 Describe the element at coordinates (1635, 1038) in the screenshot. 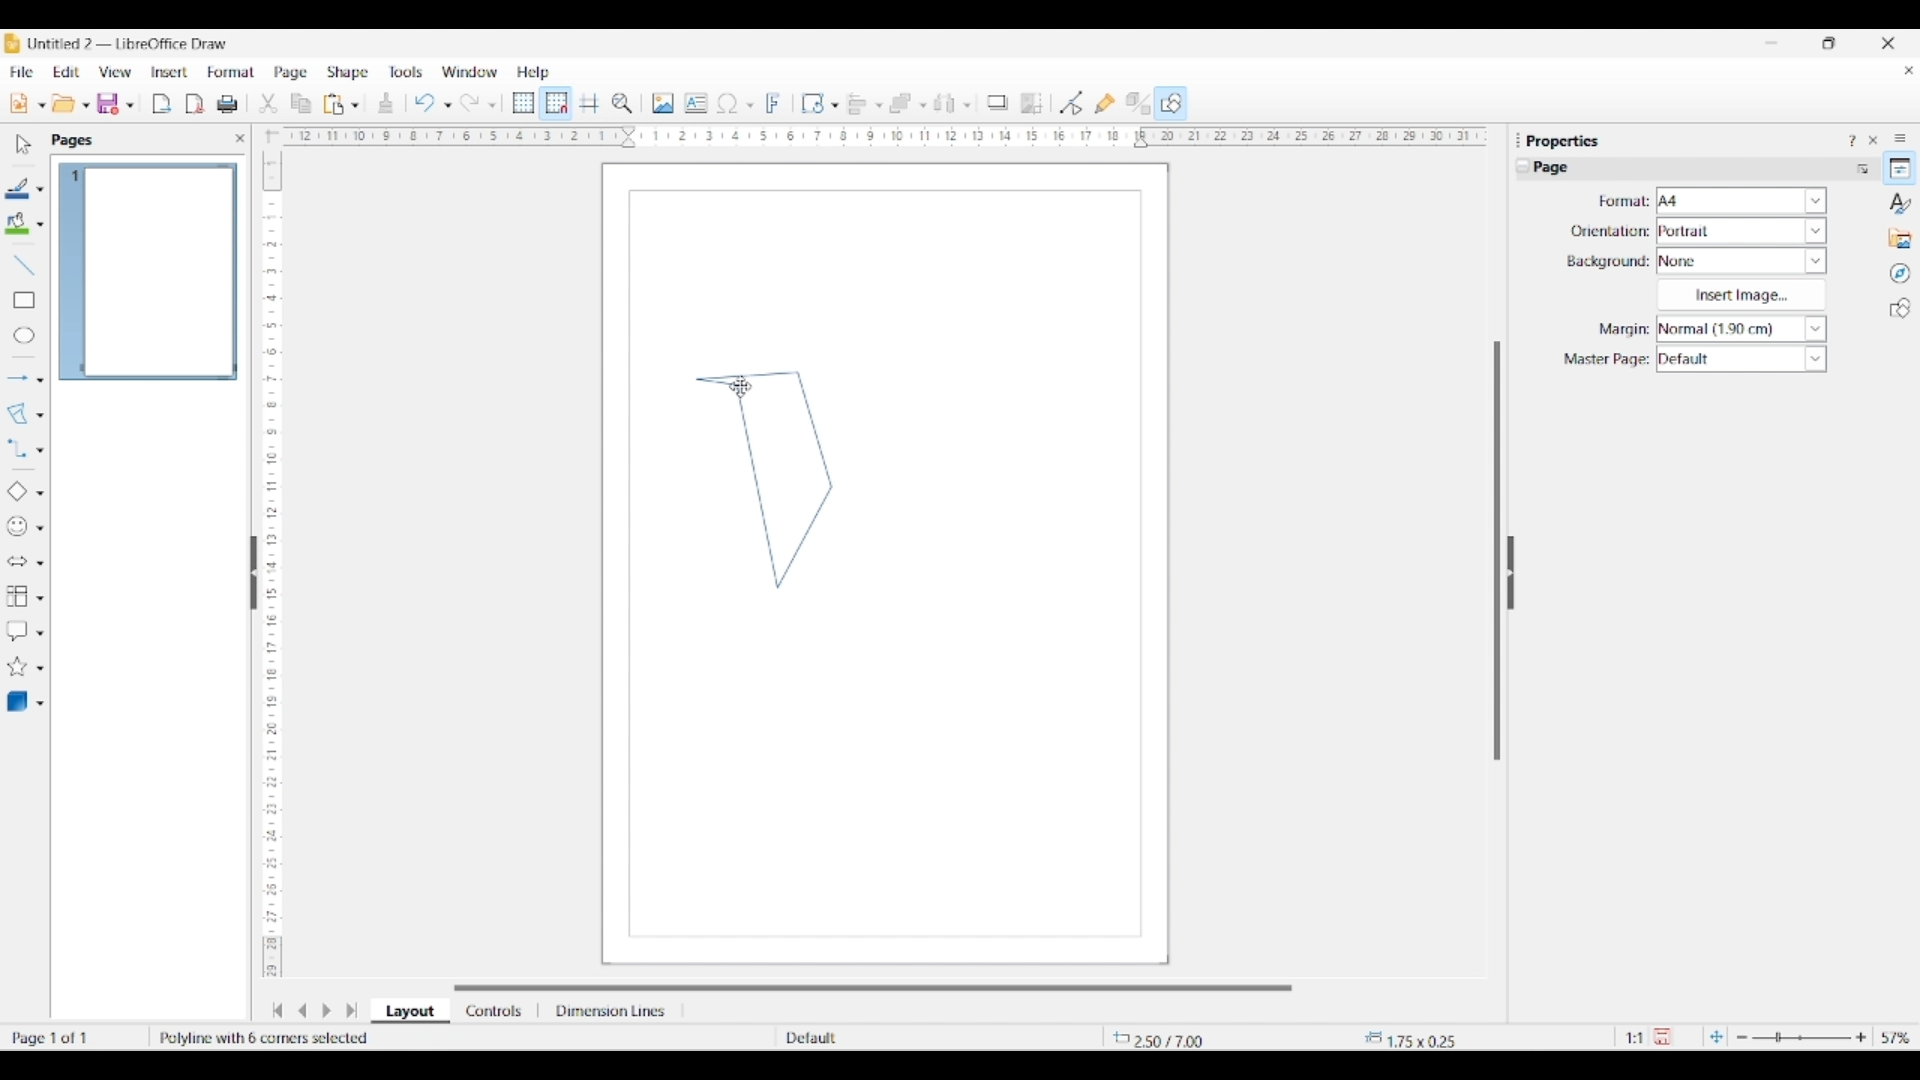

I see `Scaling factor of the document` at that location.